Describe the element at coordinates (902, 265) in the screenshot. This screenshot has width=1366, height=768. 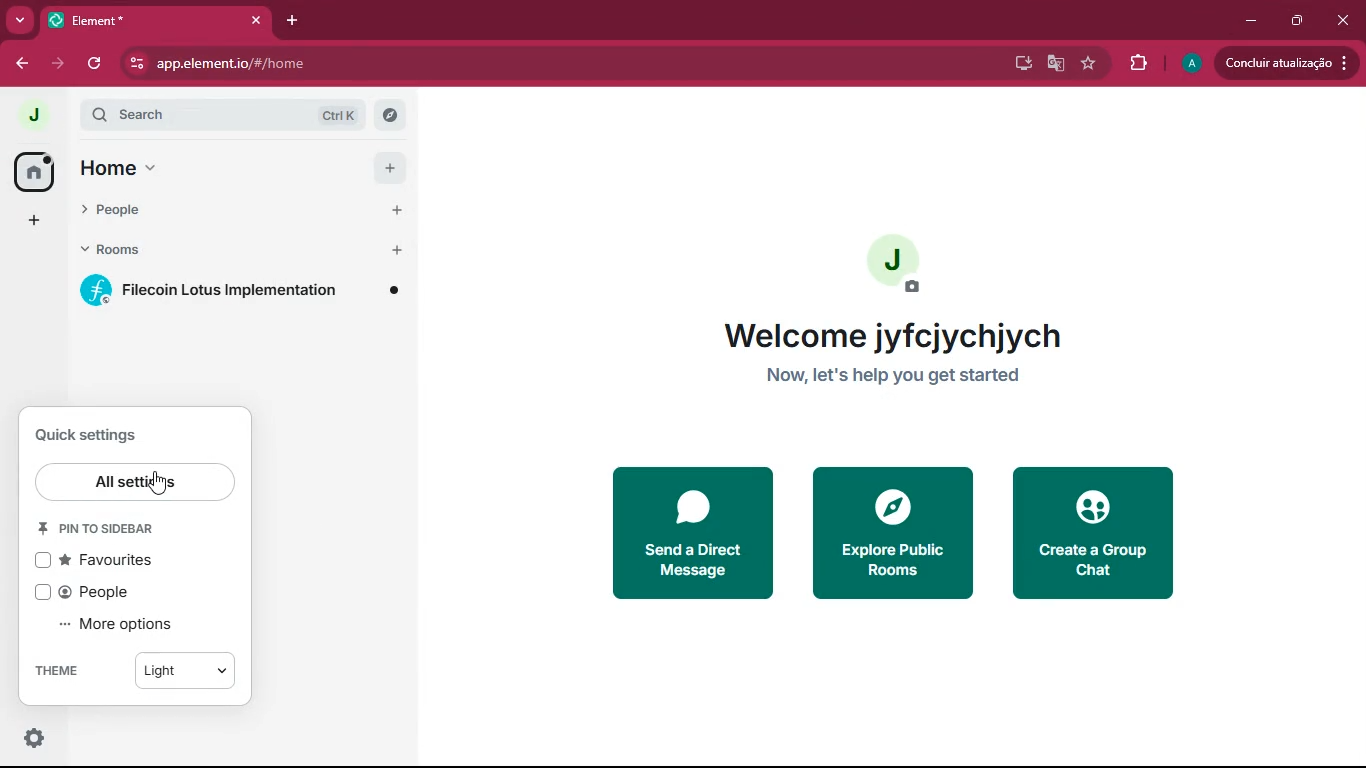
I see `profile picture` at that location.